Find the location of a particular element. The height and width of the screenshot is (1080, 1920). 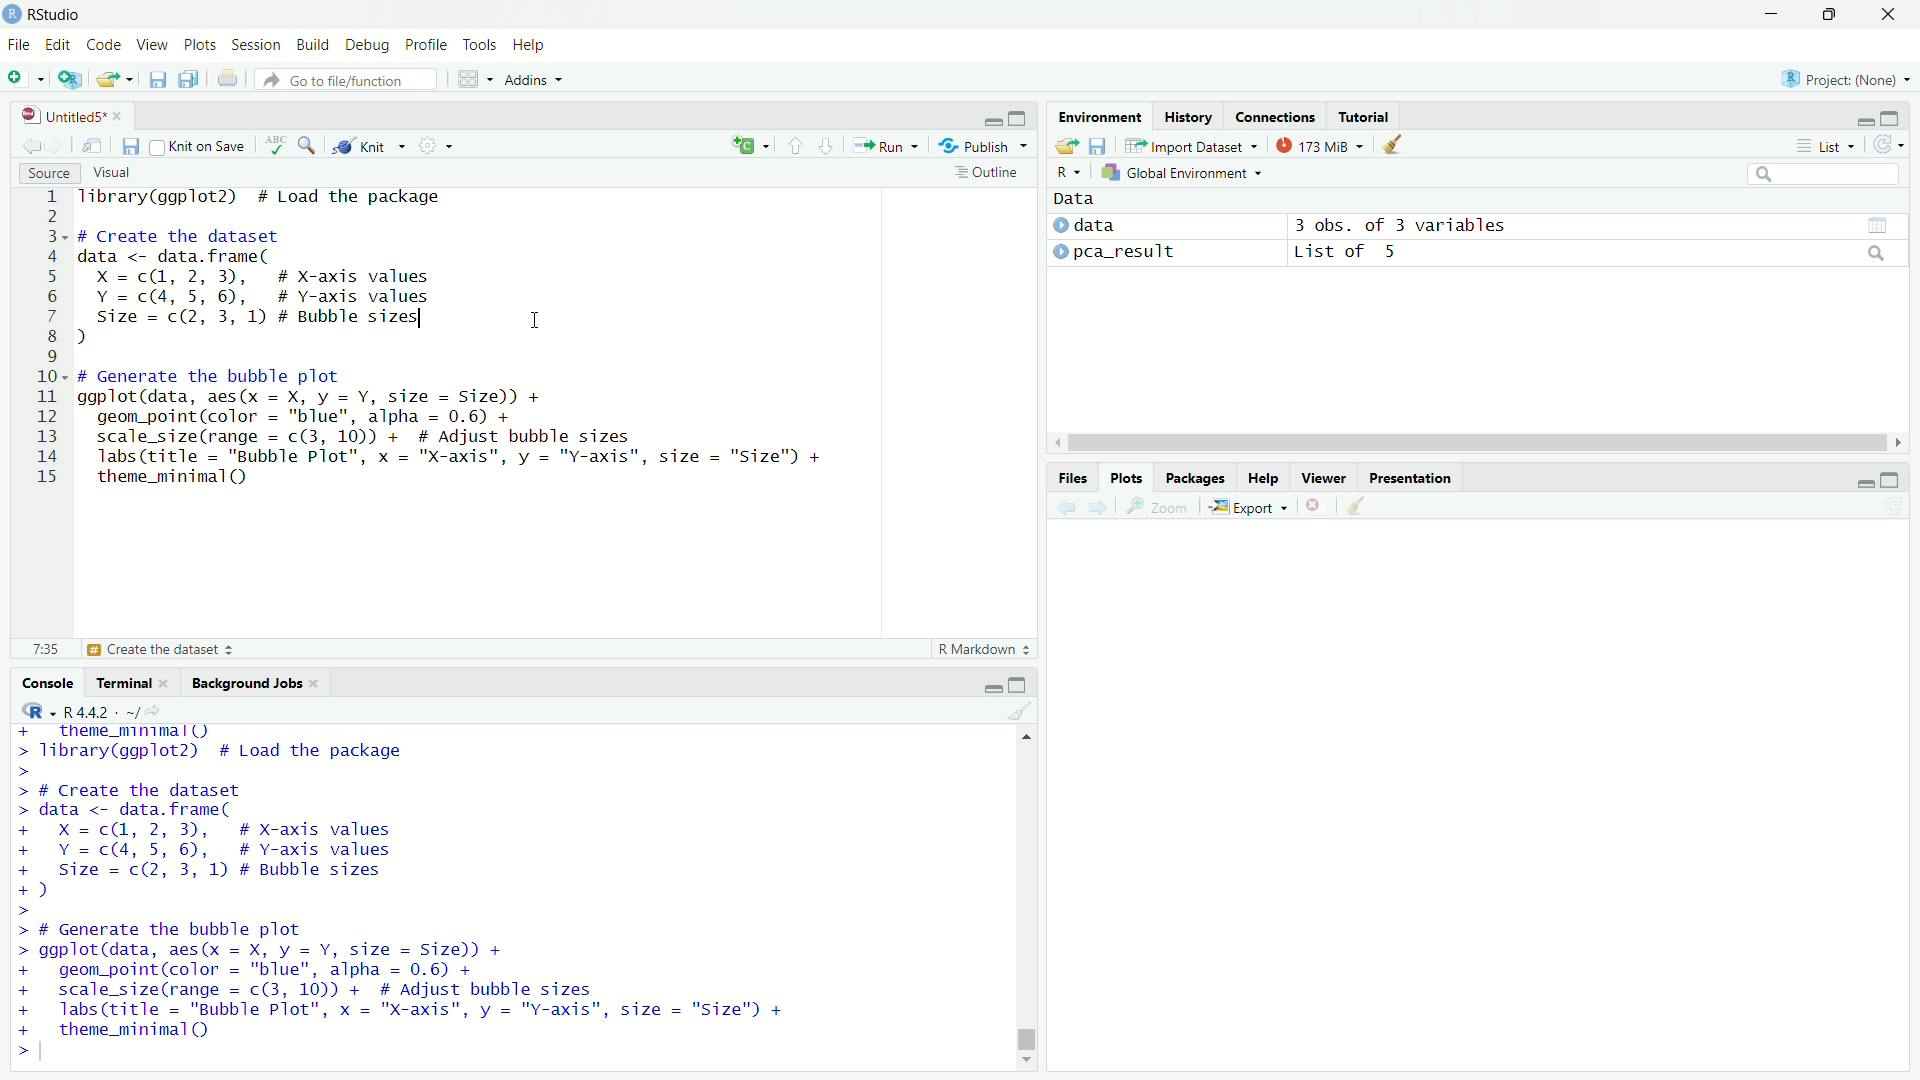

import dataset is located at coordinates (1190, 146).